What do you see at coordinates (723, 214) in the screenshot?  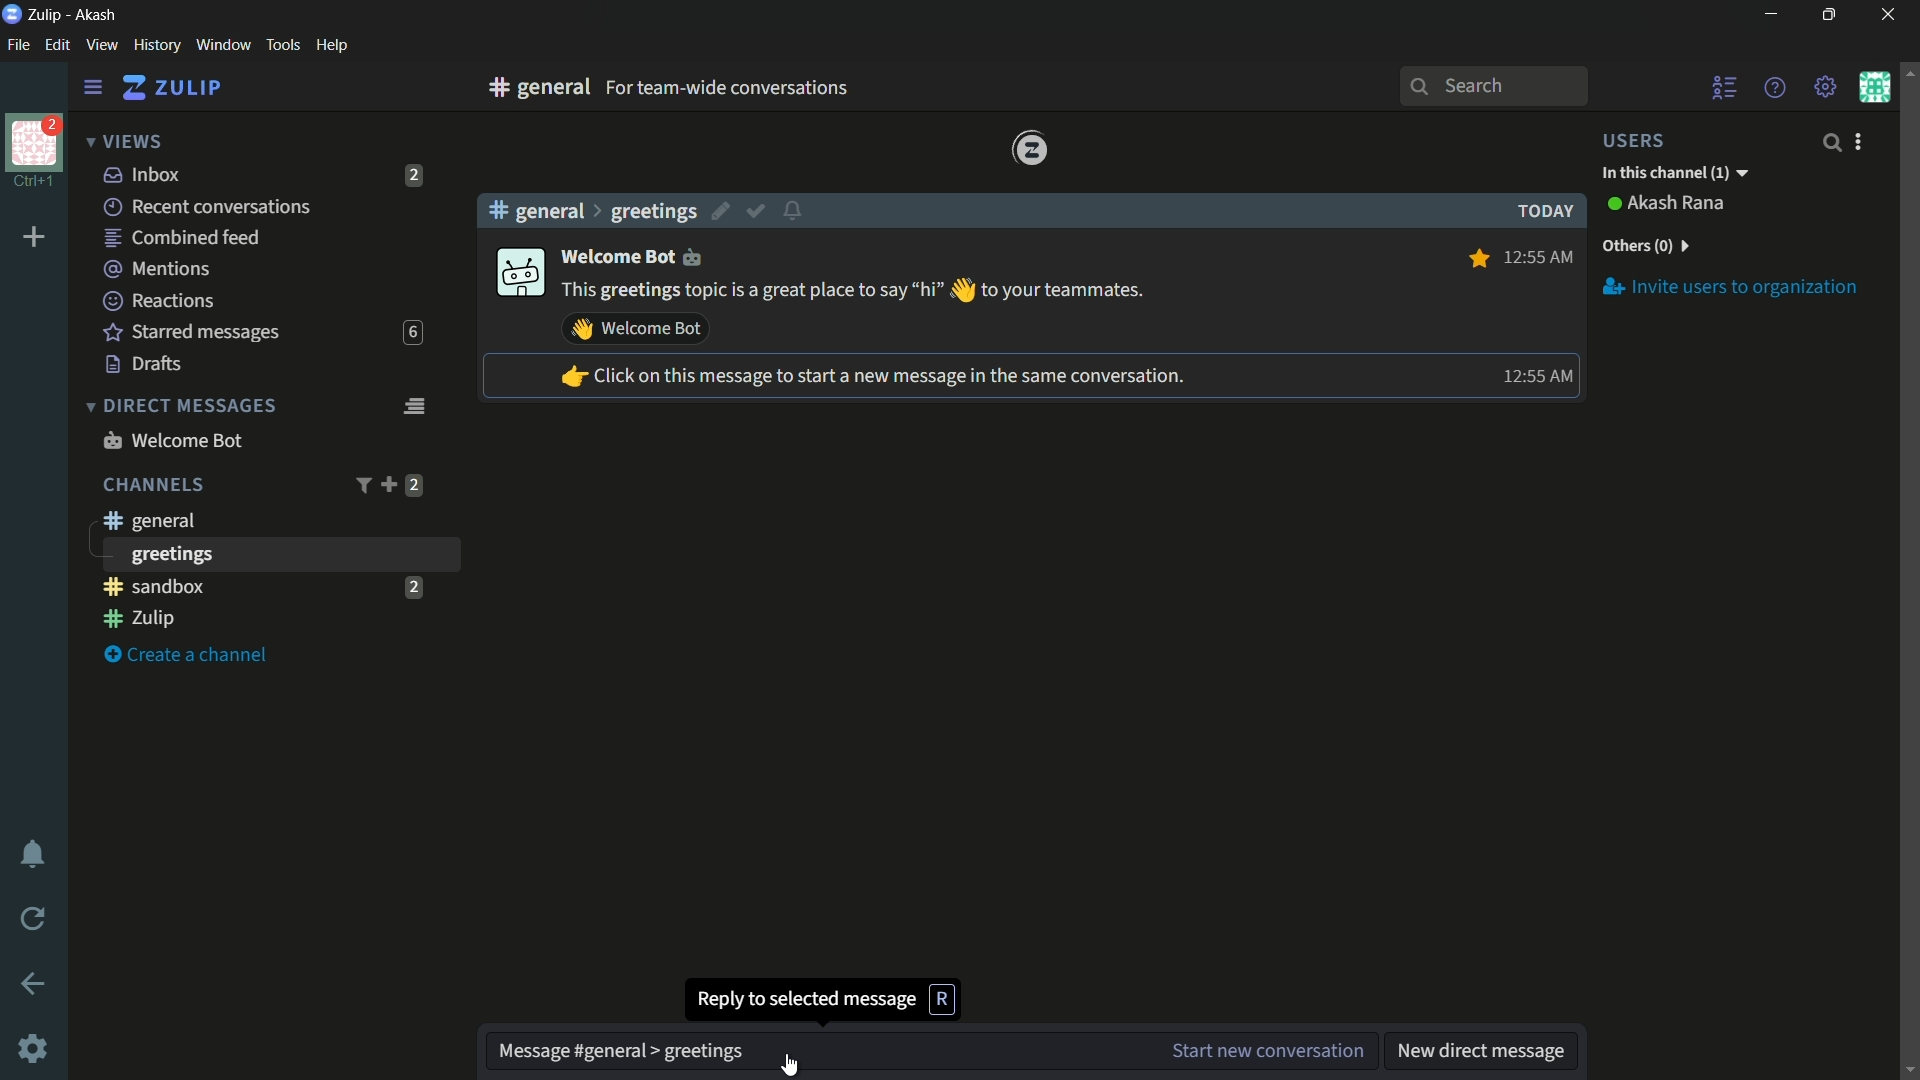 I see `edit topic` at bounding box center [723, 214].